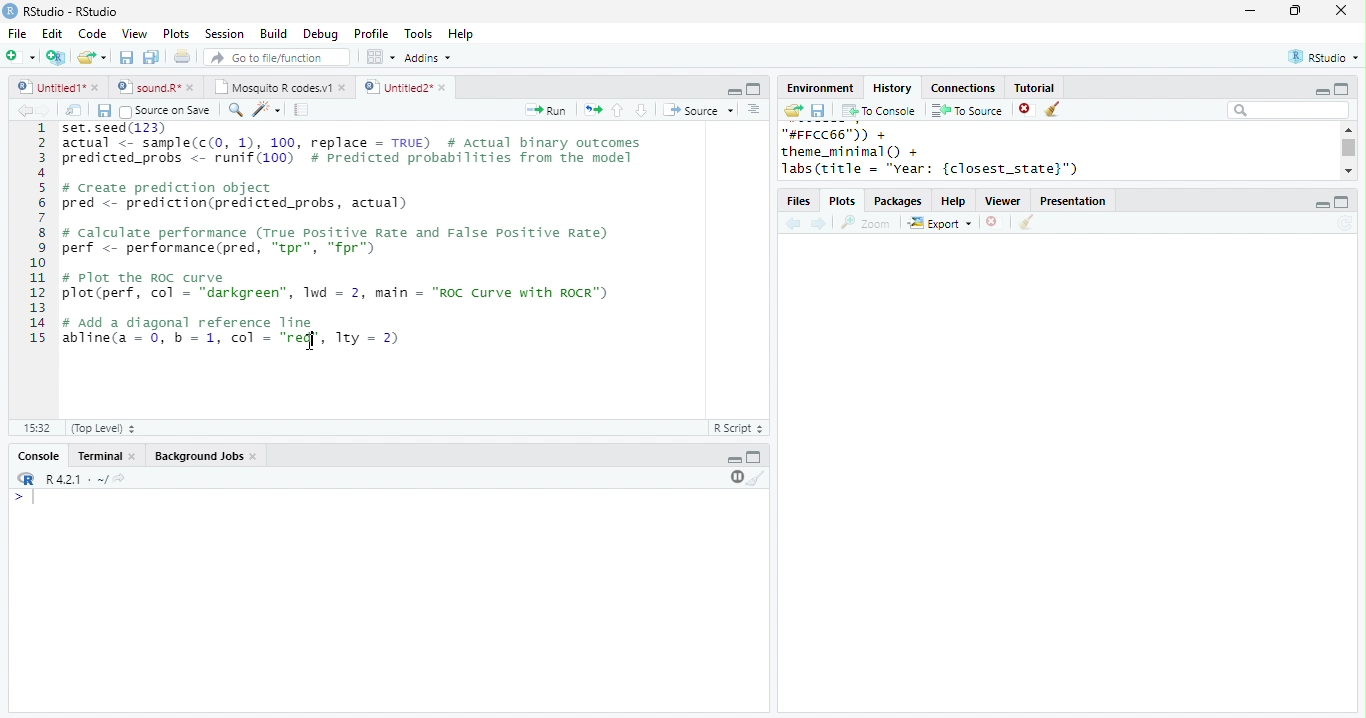 This screenshot has height=718, width=1366. I want to click on maximize, so click(753, 89).